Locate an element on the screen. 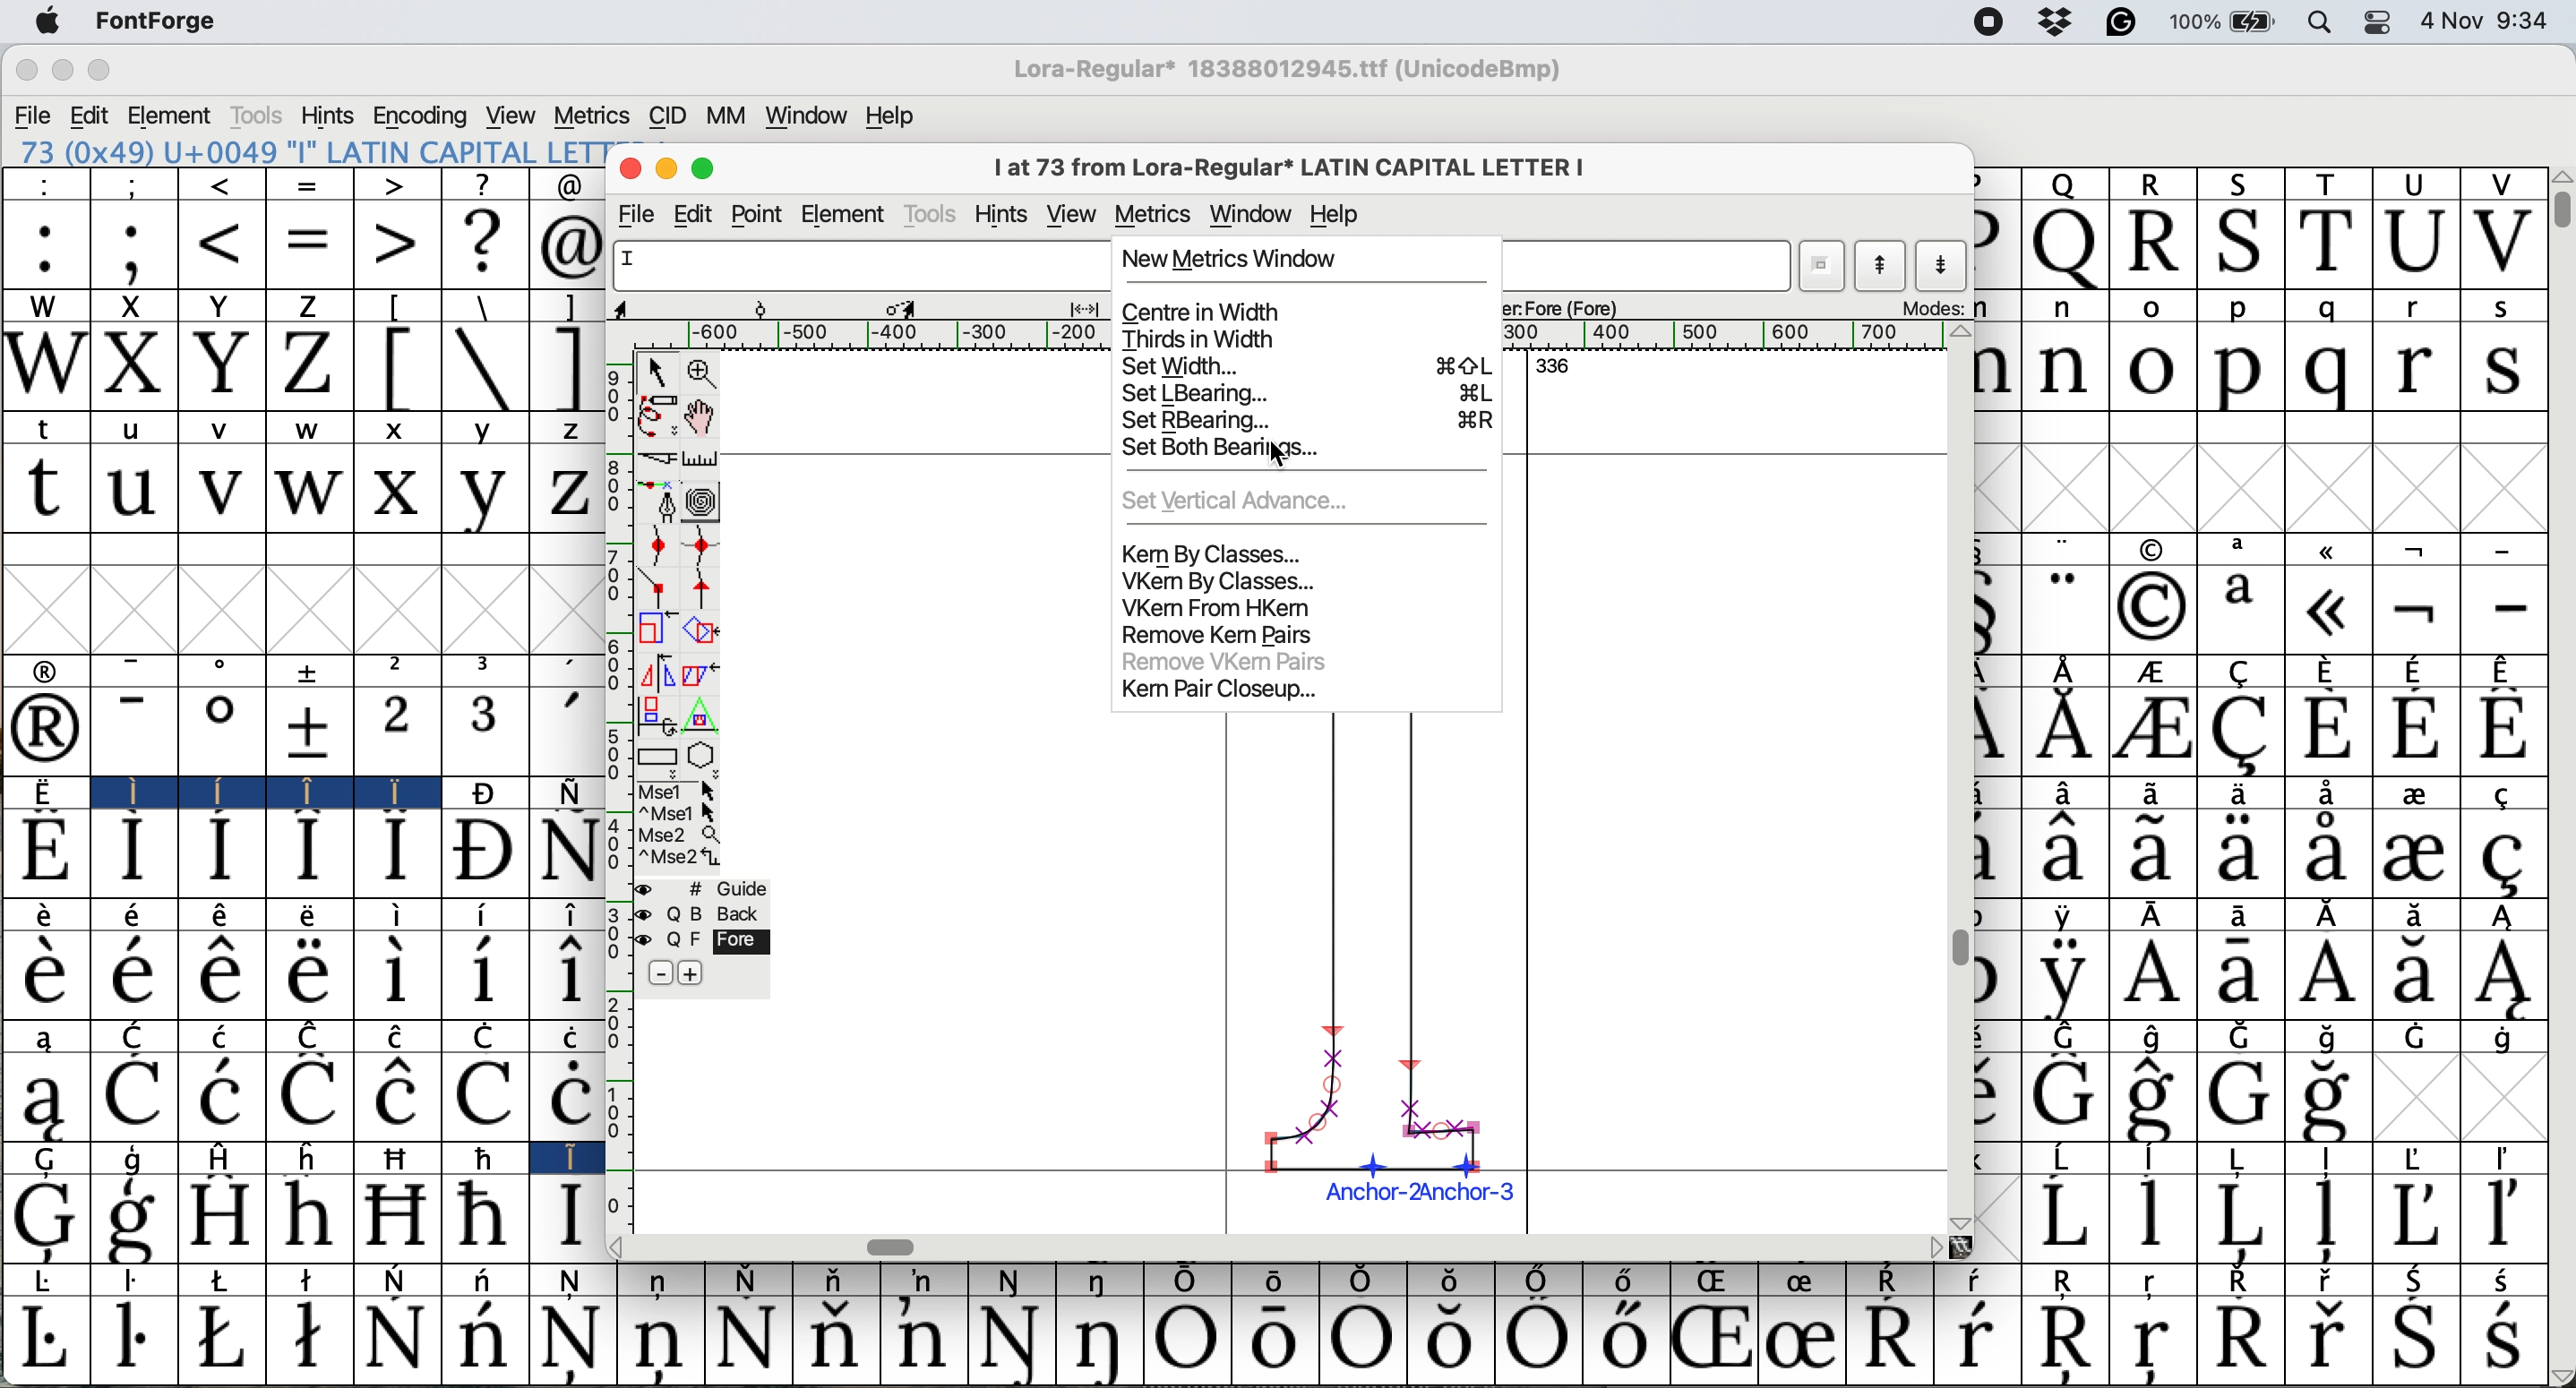 Image resolution: width=2576 pixels, height=1388 pixels. Symbol is located at coordinates (1187, 1341).